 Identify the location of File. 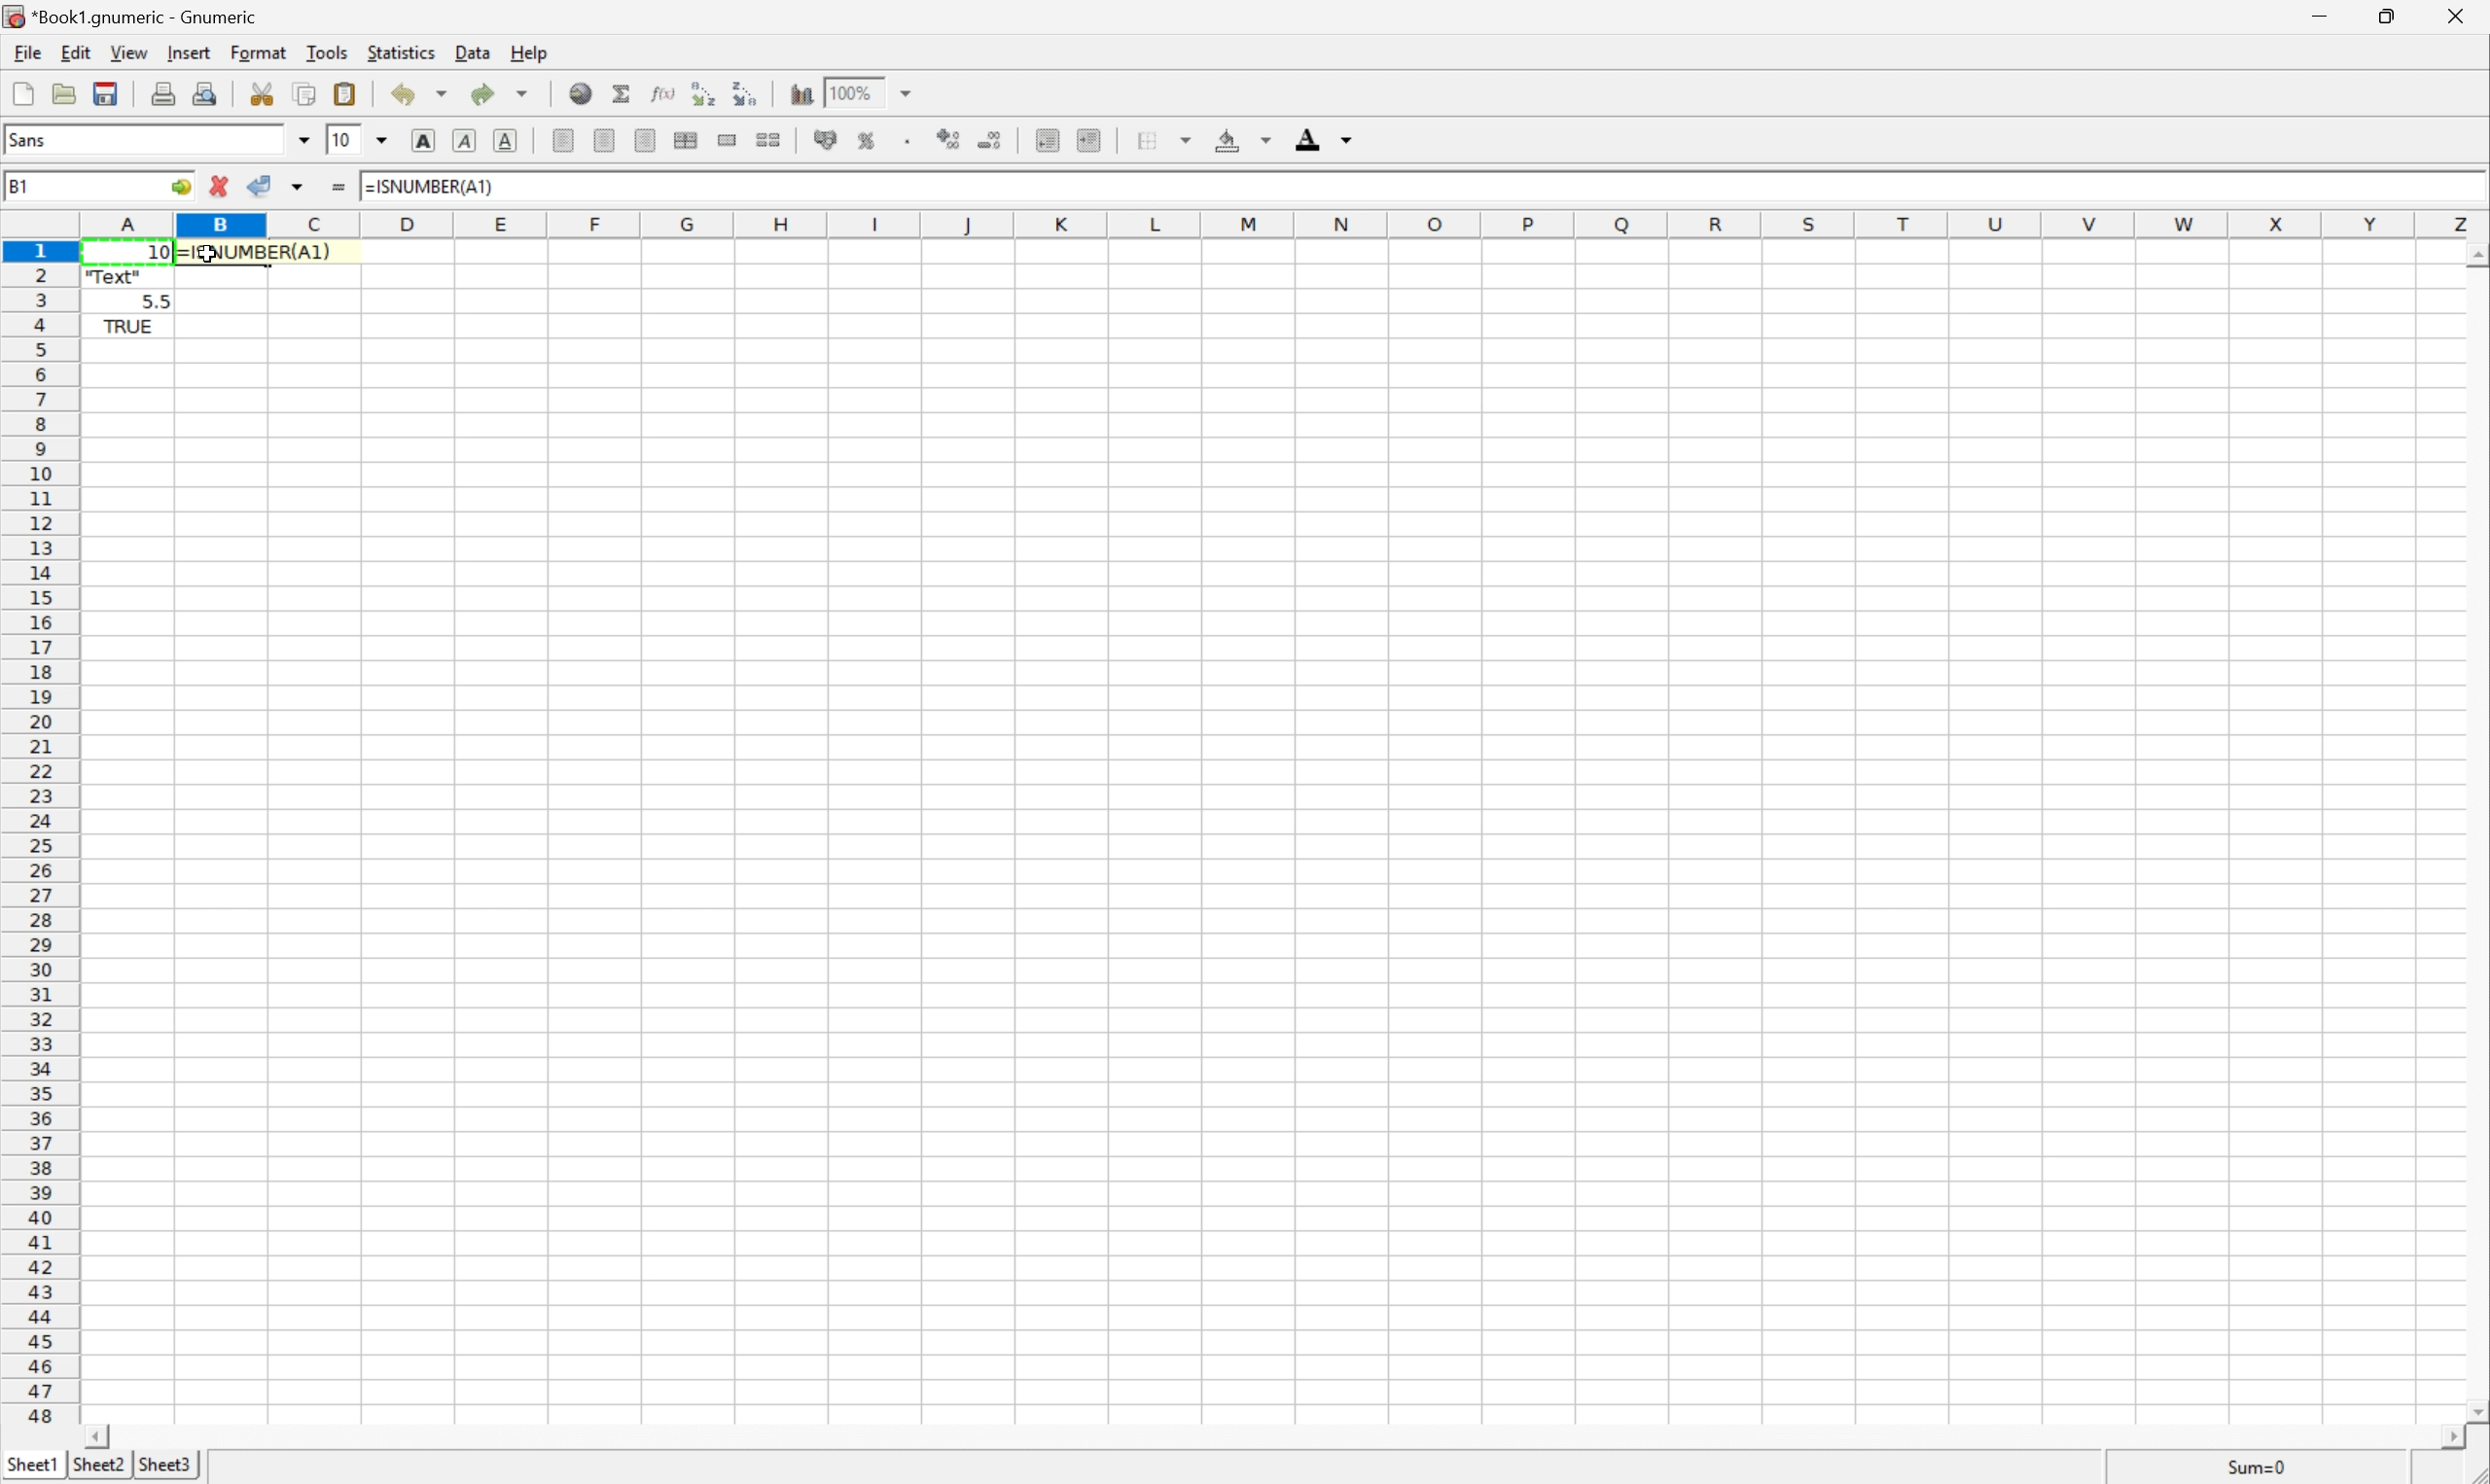
(25, 50).